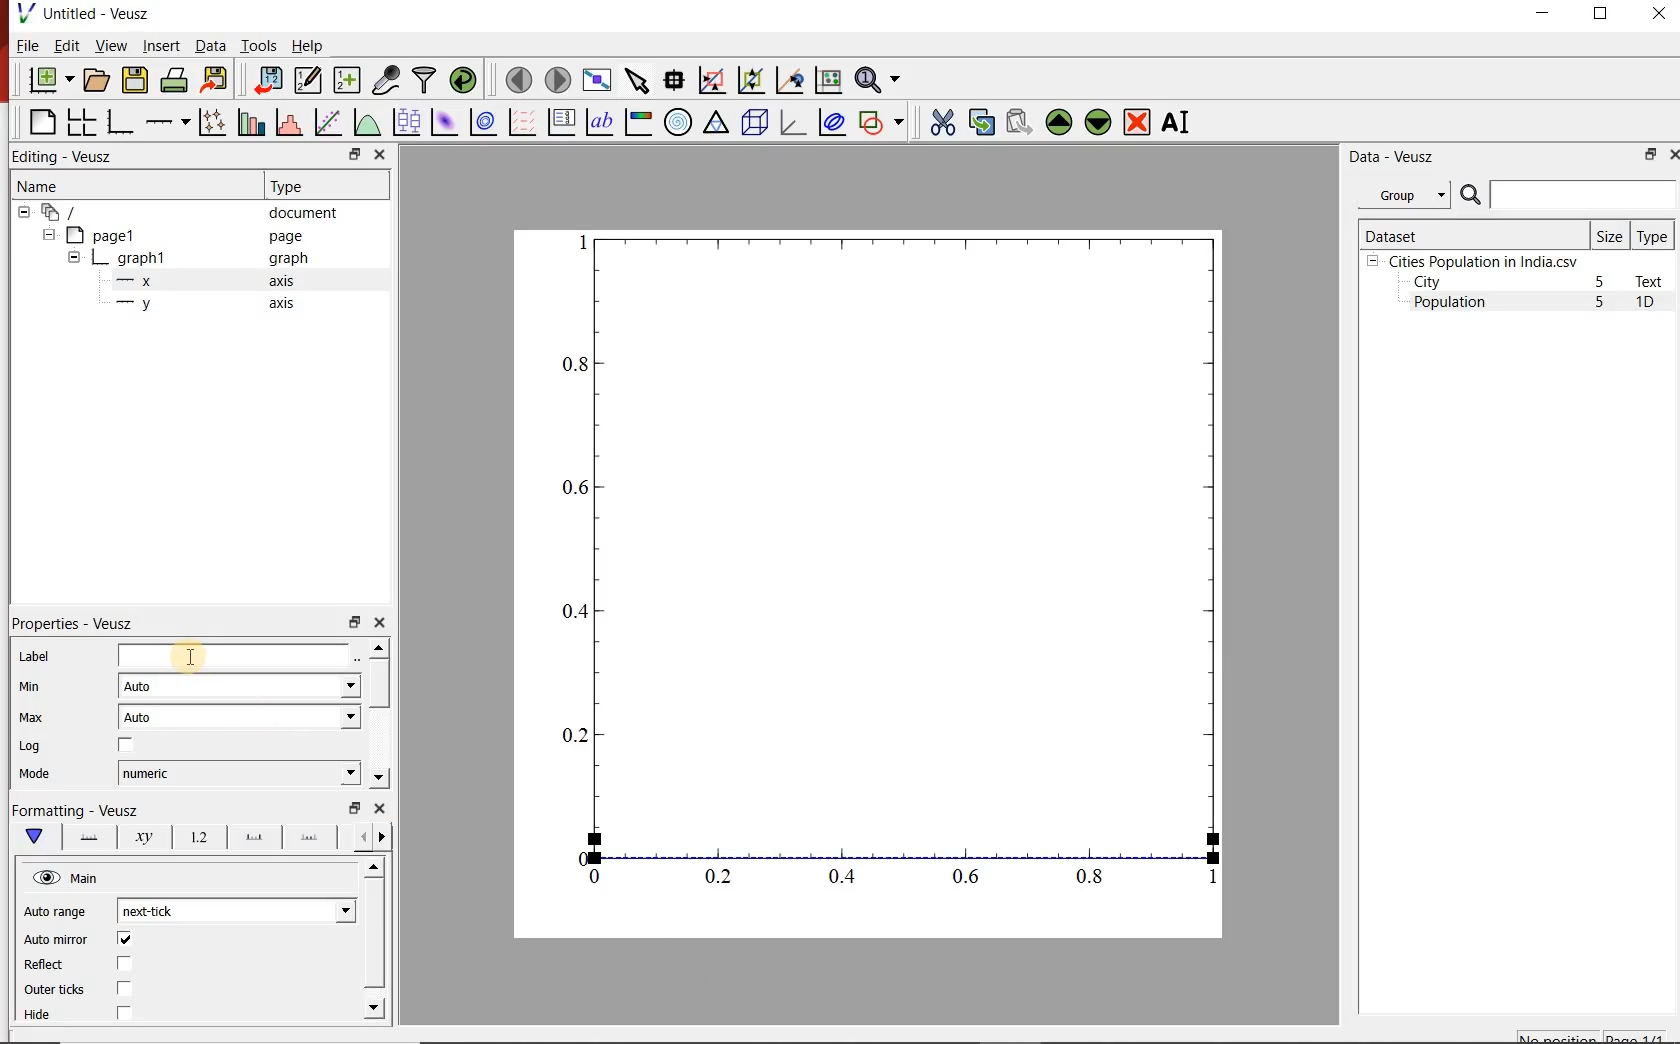 Image resolution: width=1680 pixels, height=1044 pixels. Describe the element at coordinates (462, 80) in the screenshot. I see `reload linked datasets` at that location.